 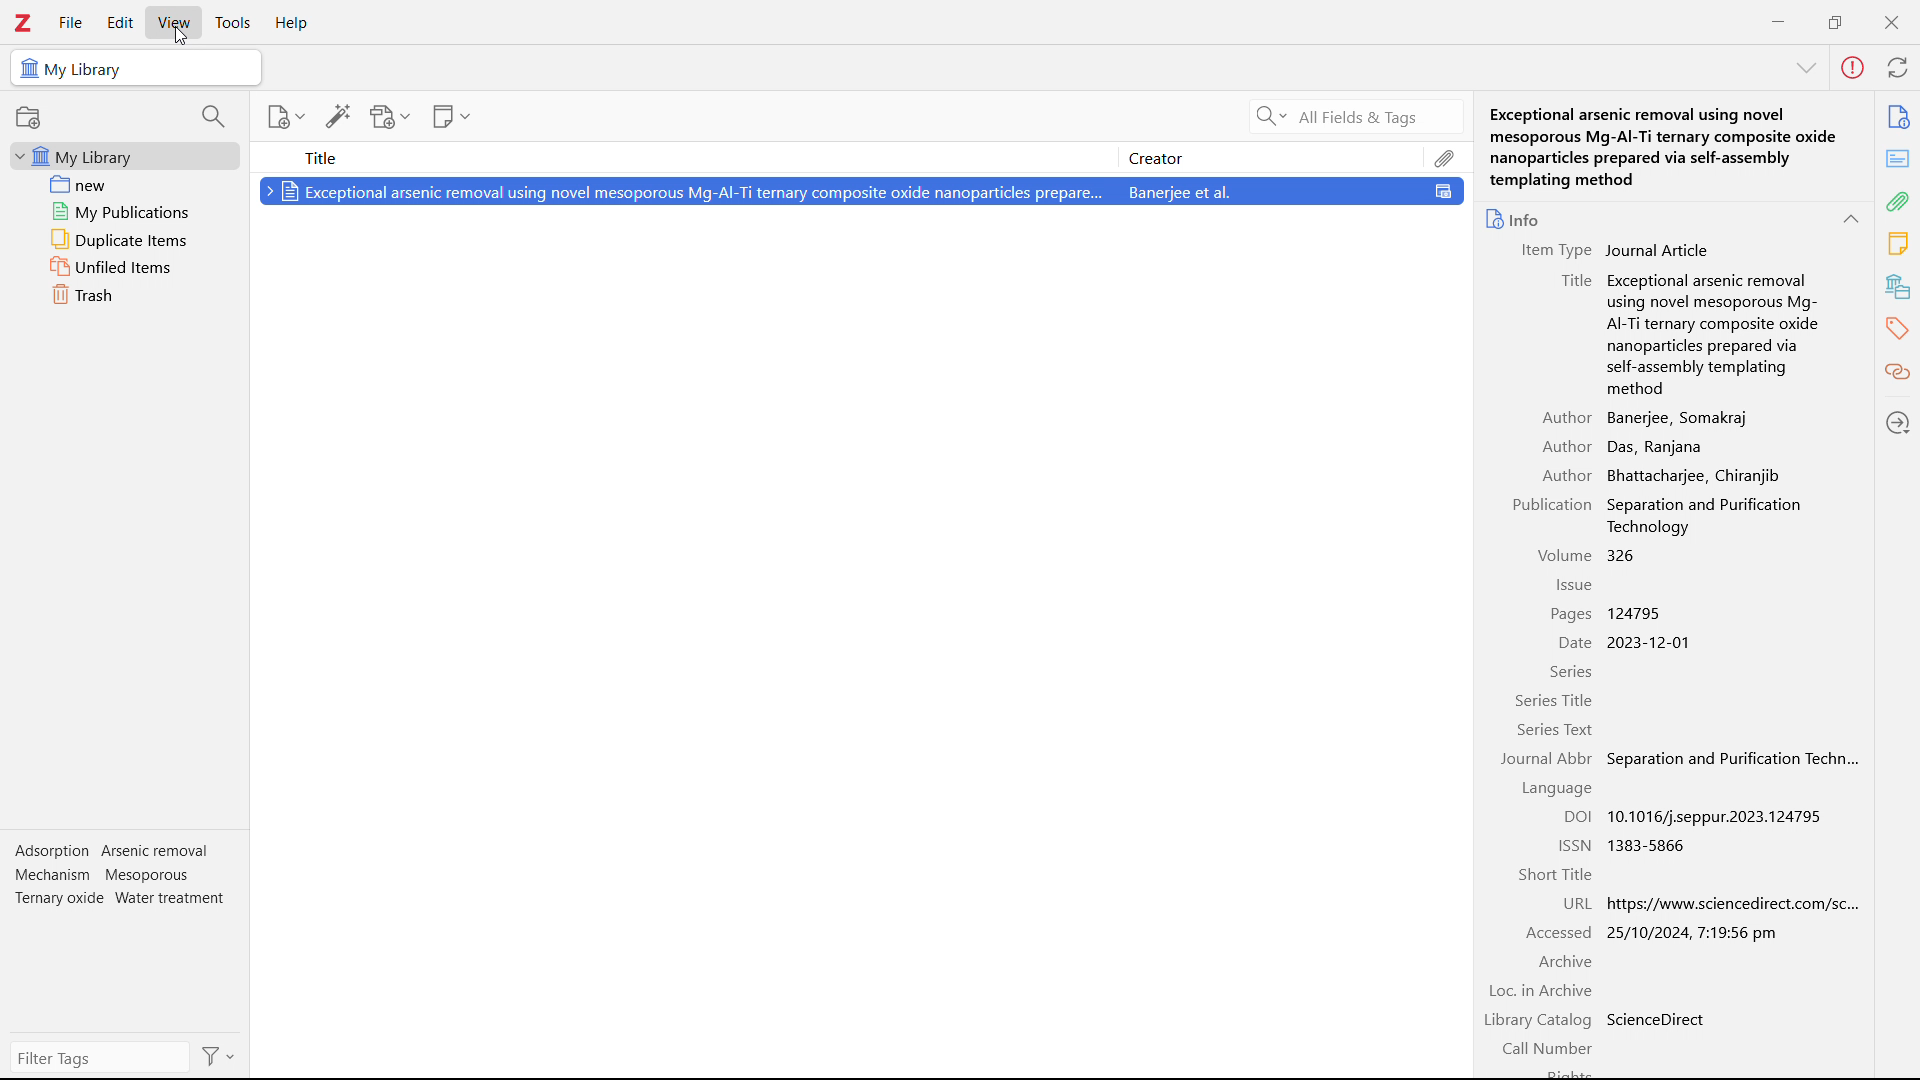 What do you see at coordinates (1550, 505) in the screenshot?
I see `Publication` at bounding box center [1550, 505].